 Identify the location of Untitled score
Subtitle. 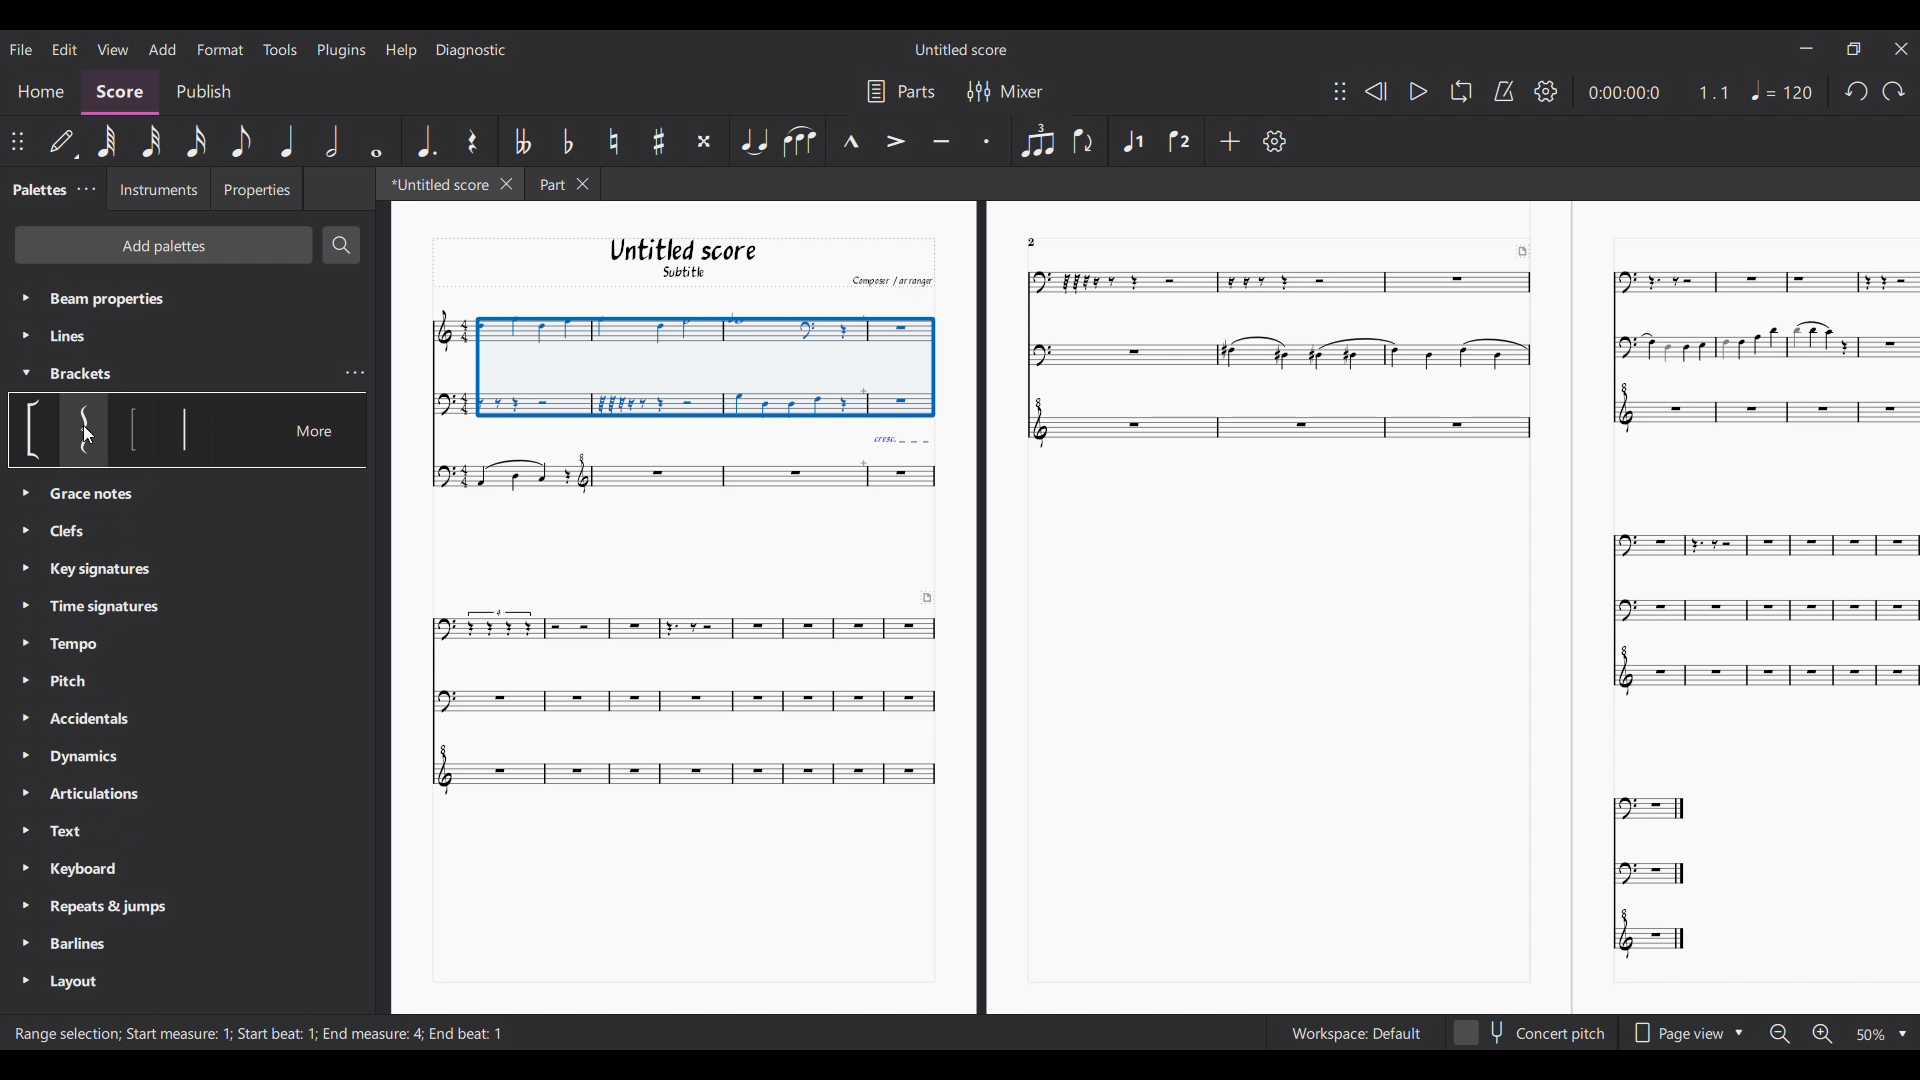
(681, 259).